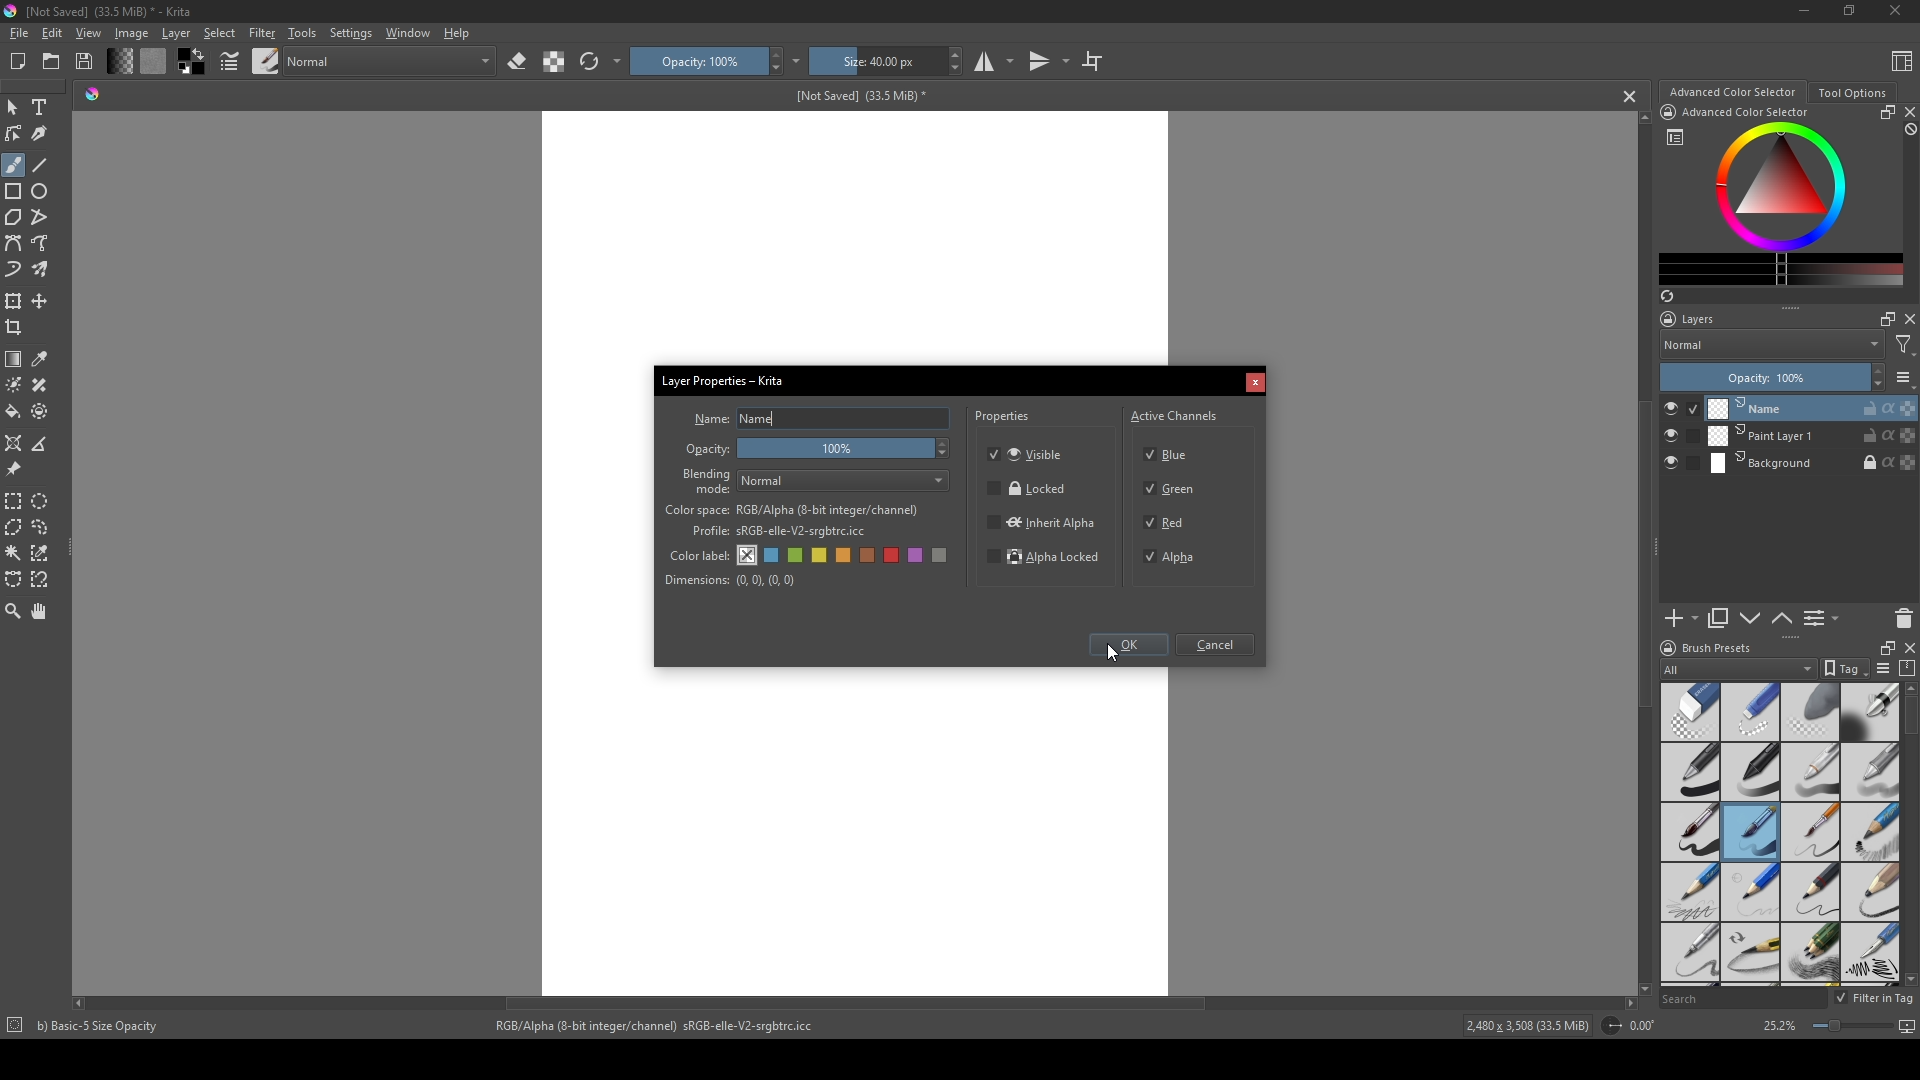 The width and height of the screenshot is (1920, 1080). What do you see at coordinates (1680, 464) in the screenshot?
I see `check button` at bounding box center [1680, 464].